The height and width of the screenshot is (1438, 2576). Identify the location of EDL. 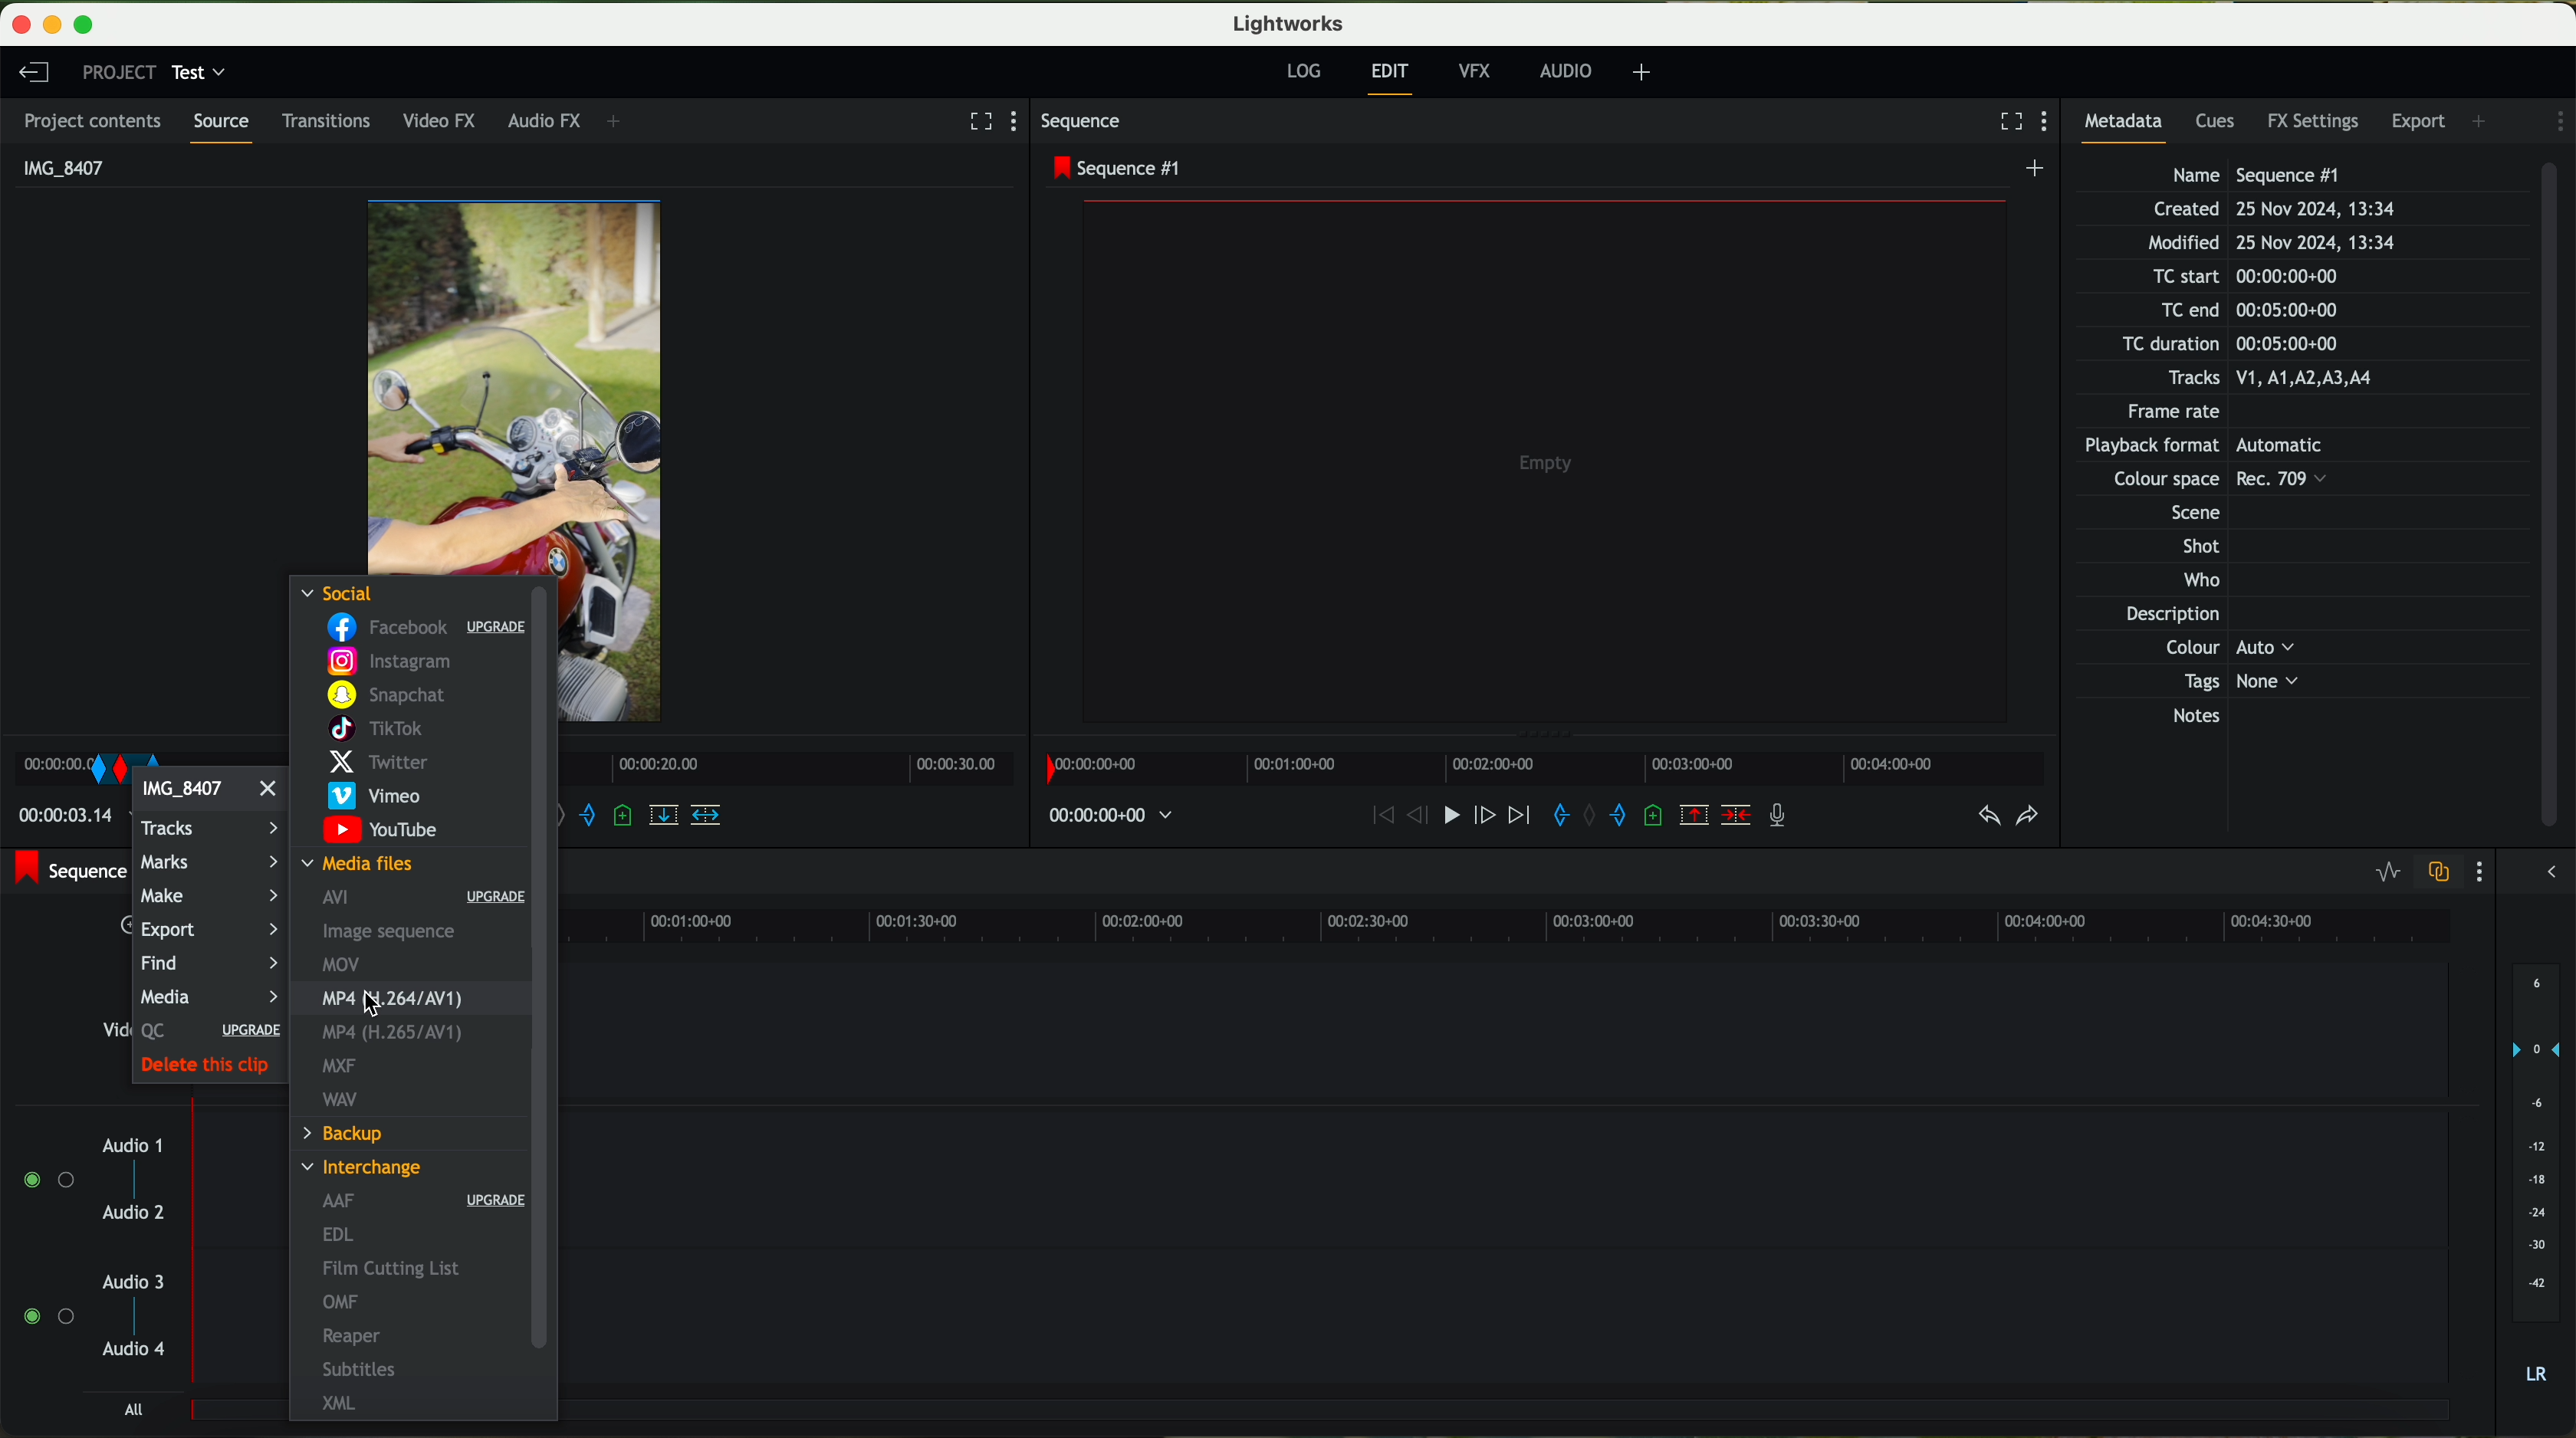
(339, 1235).